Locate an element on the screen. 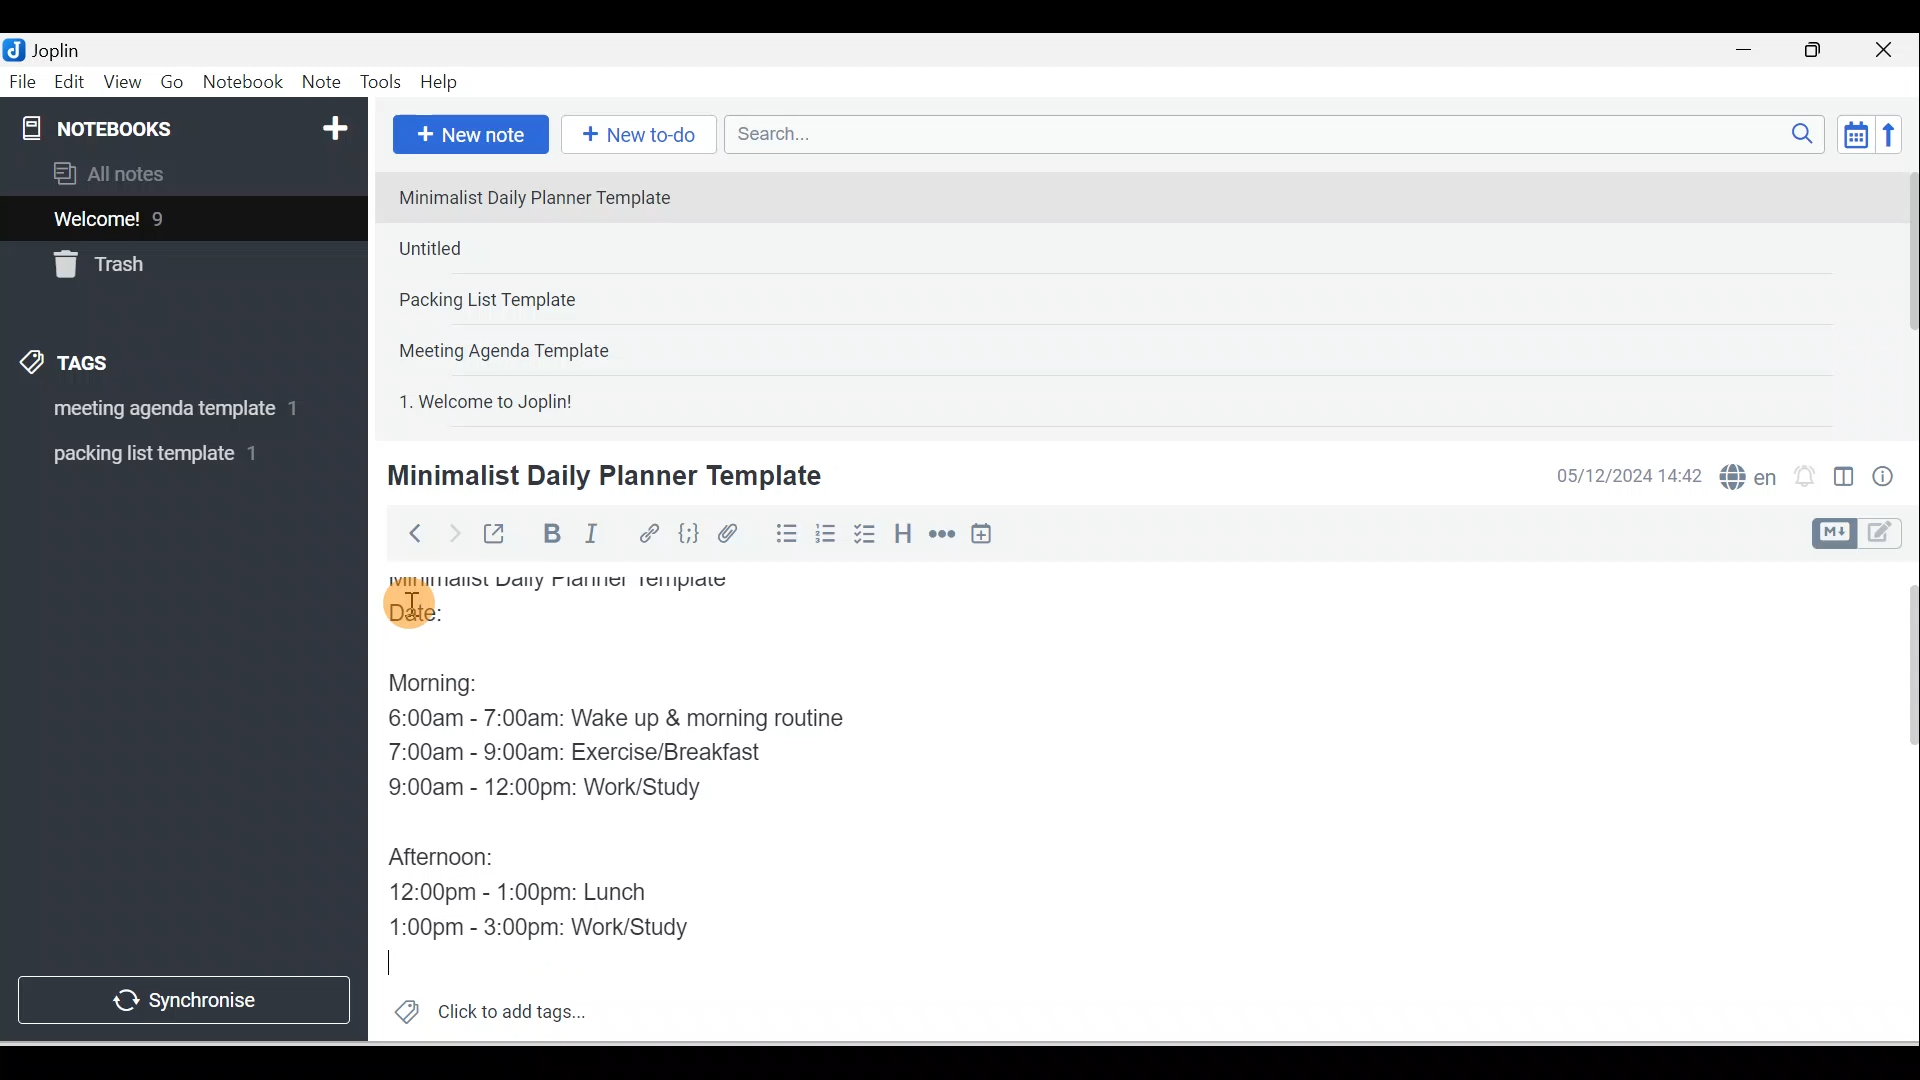 The height and width of the screenshot is (1080, 1920). Edit is located at coordinates (71, 83).